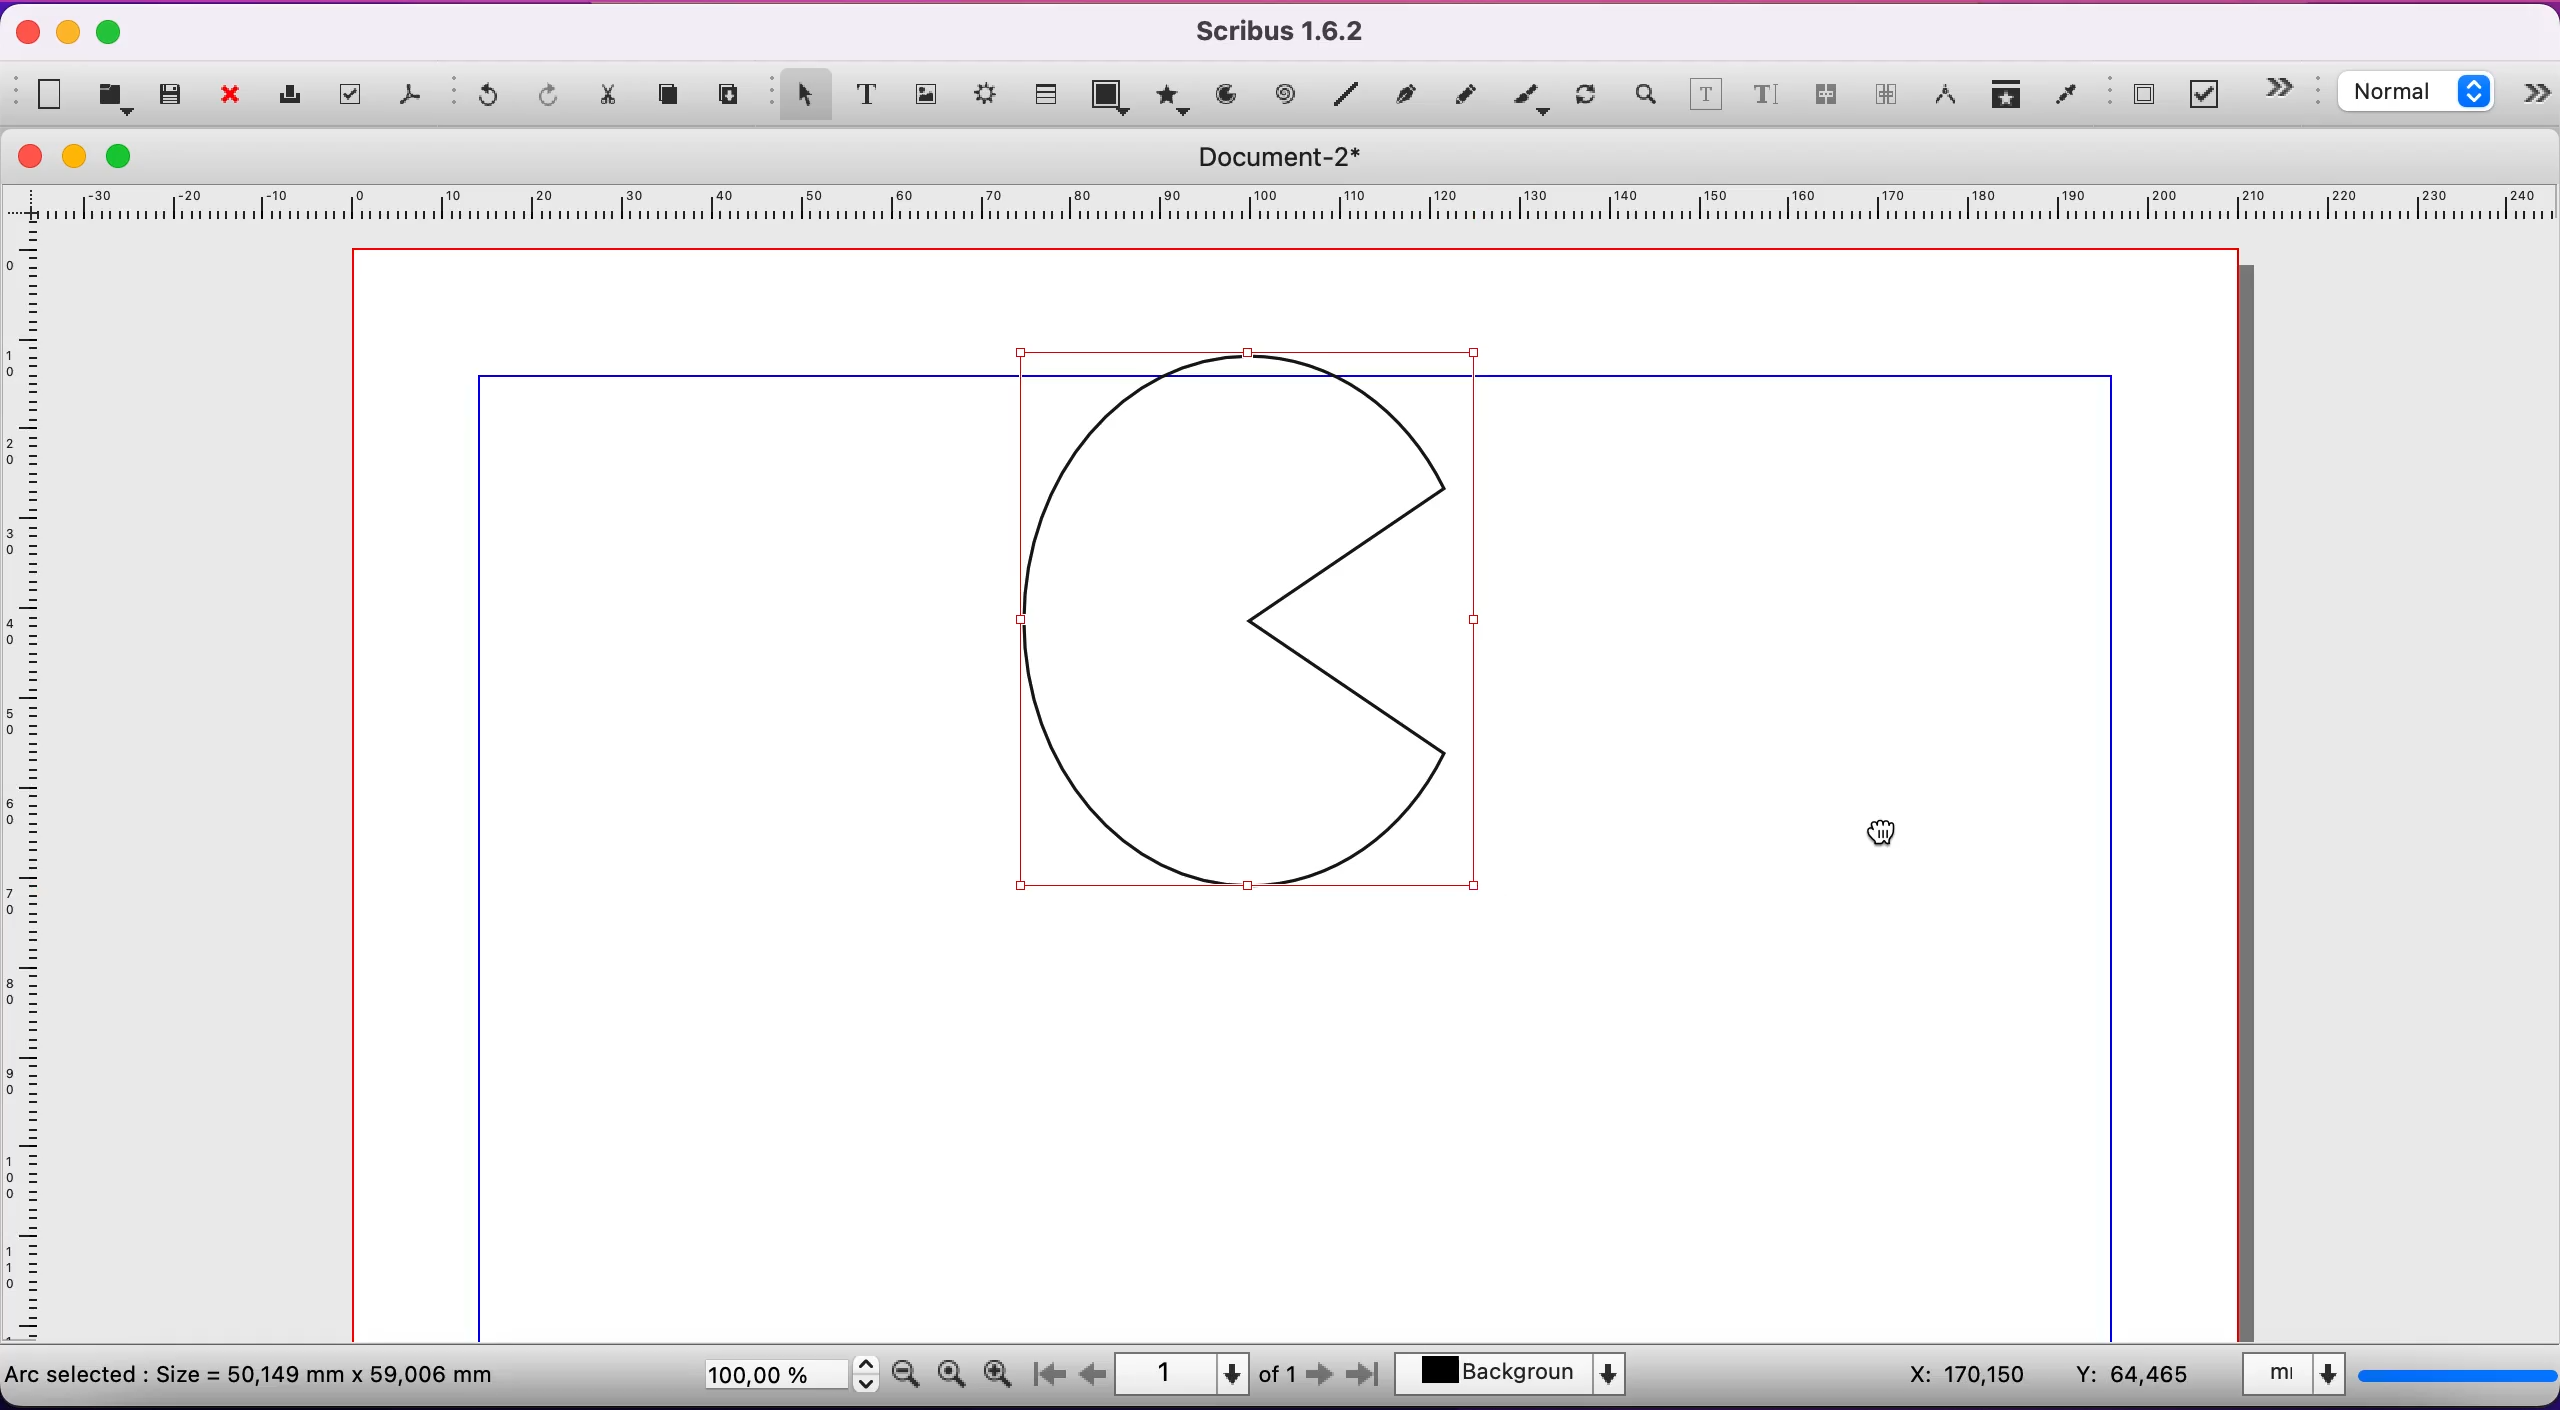 This screenshot has width=2560, height=1410. I want to click on preflight verifier, so click(355, 95).